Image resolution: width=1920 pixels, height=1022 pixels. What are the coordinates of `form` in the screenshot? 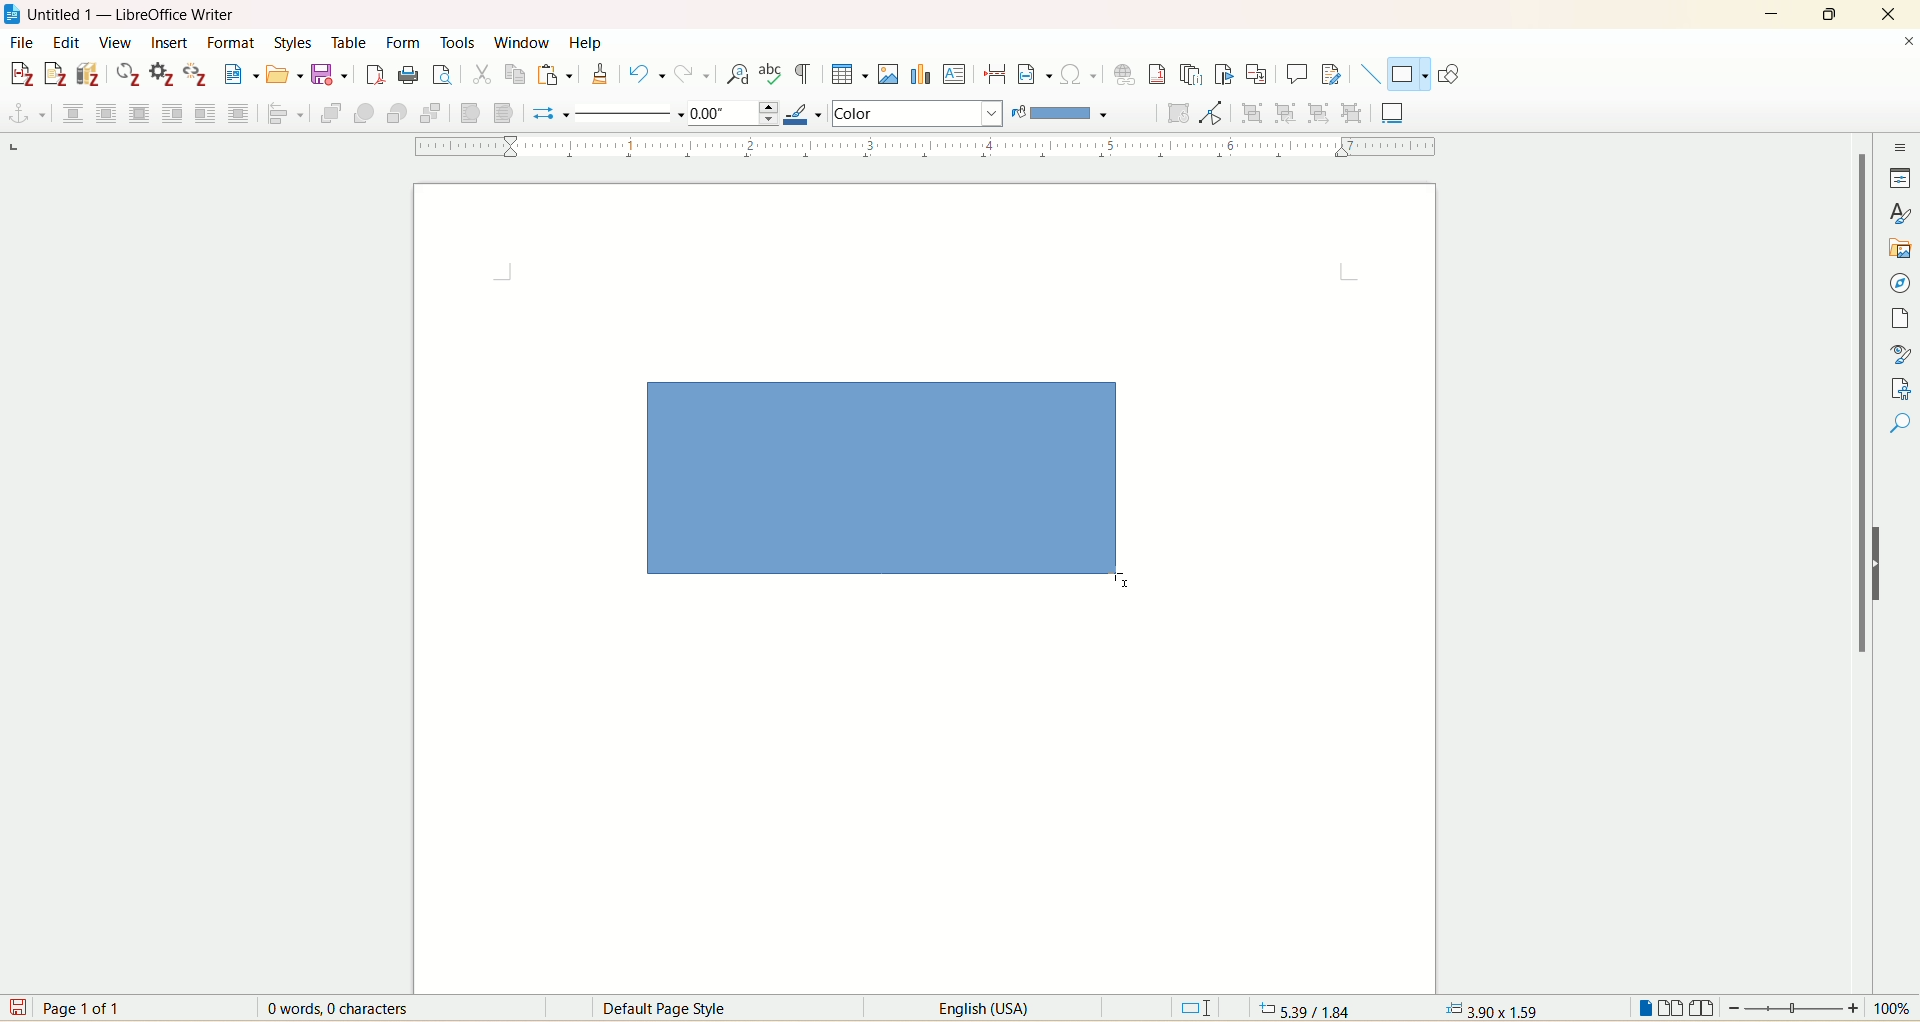 It's located at (407, 44).